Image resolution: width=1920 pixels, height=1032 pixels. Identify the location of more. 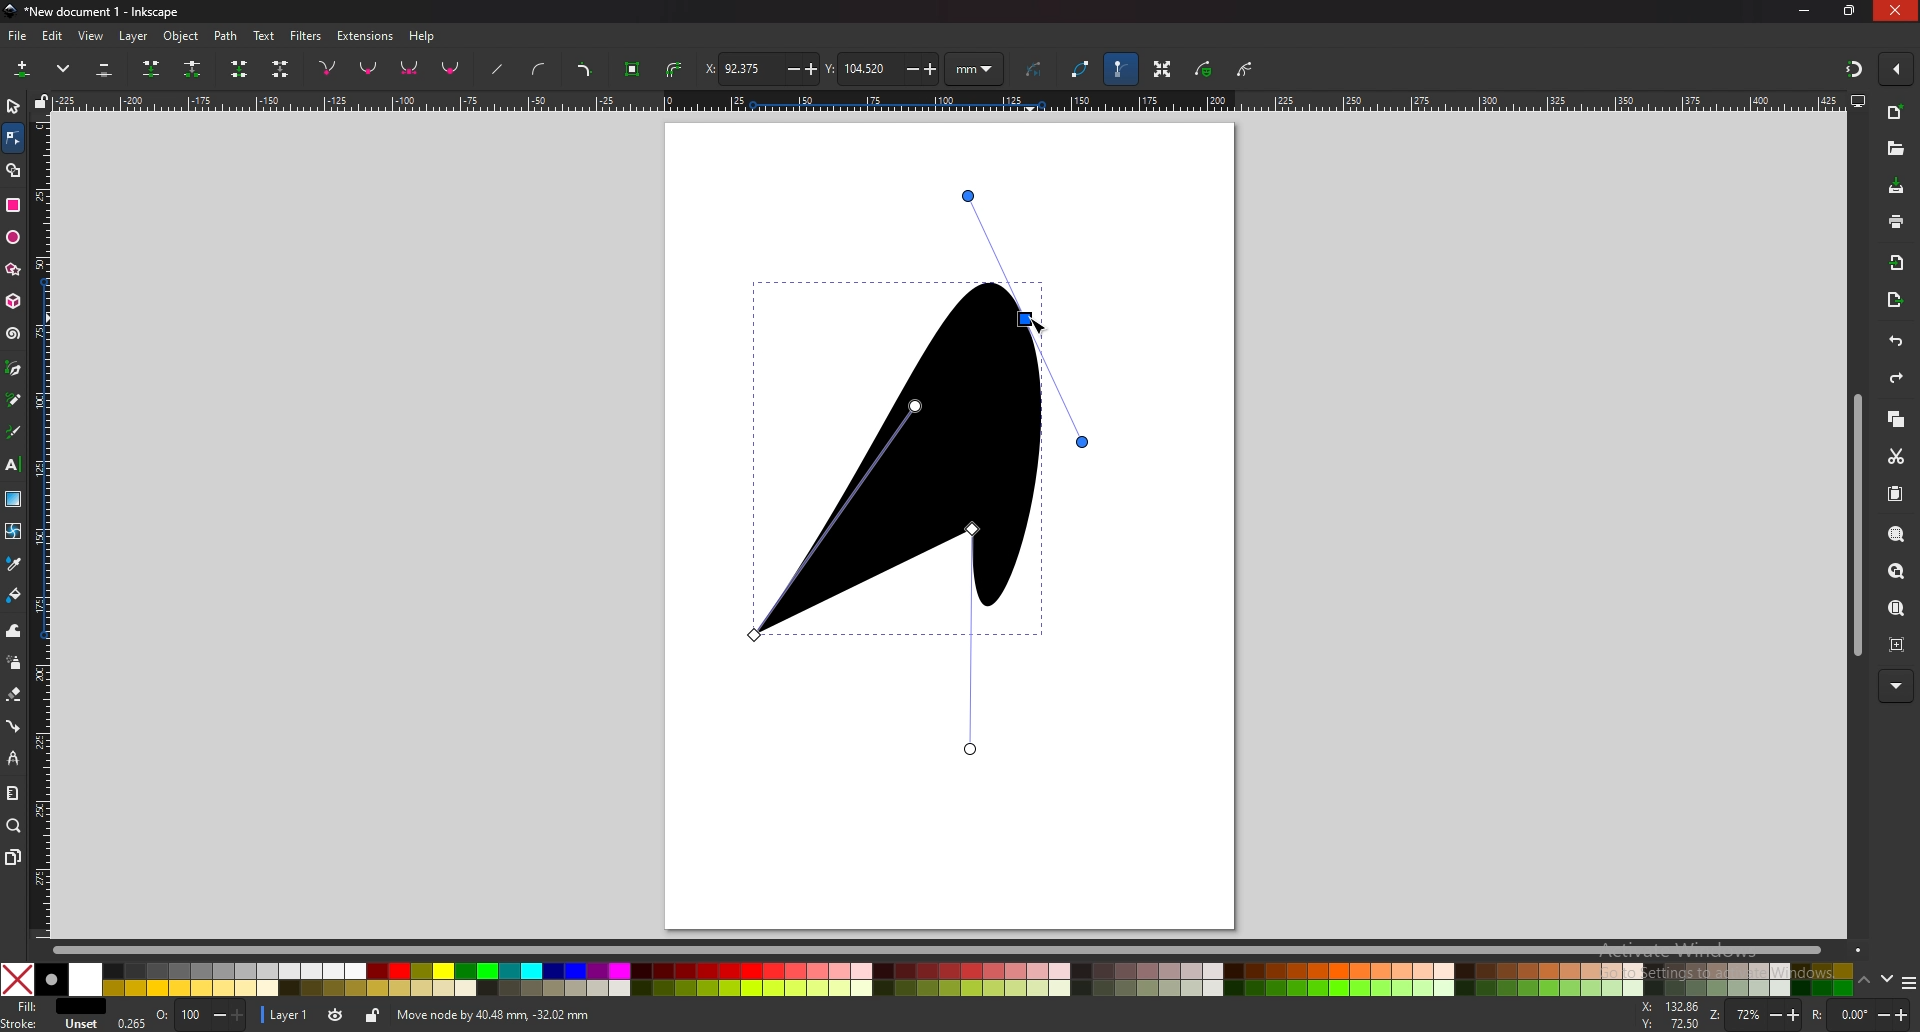
(1896, 685).